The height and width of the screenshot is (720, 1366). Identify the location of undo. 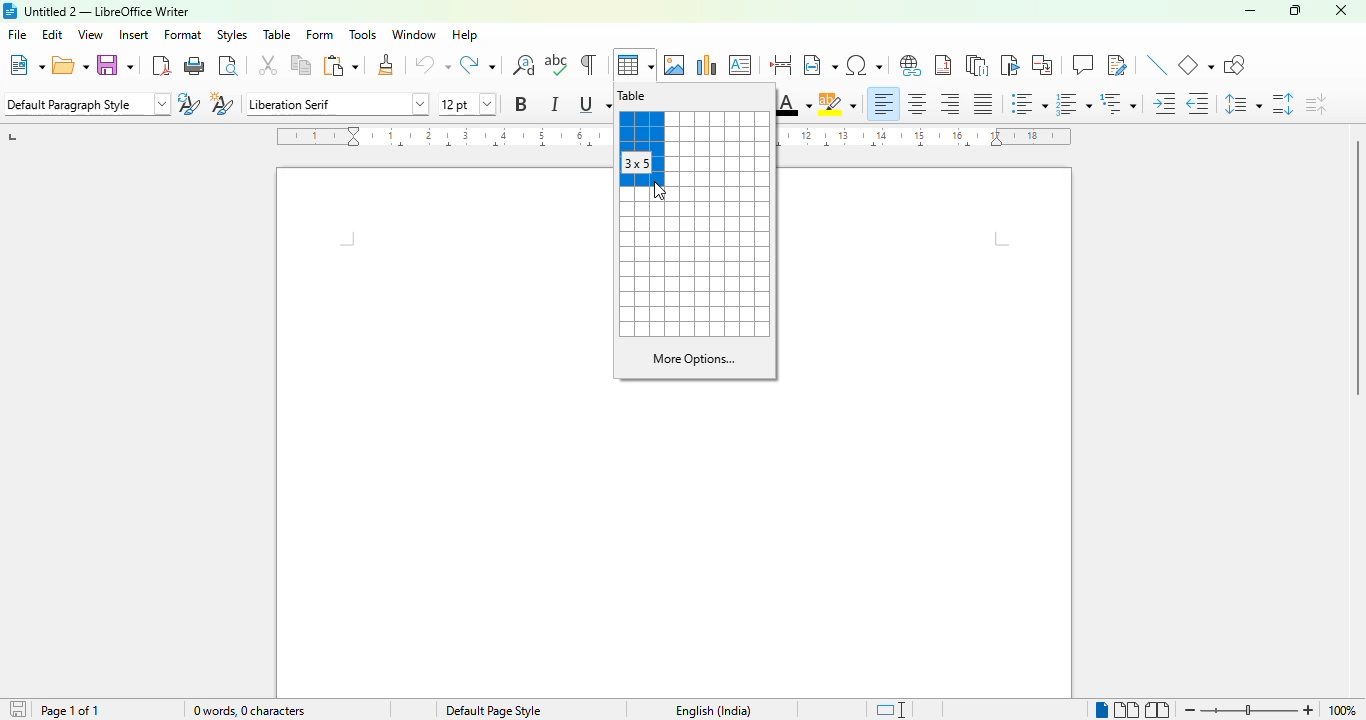
(433, 65).